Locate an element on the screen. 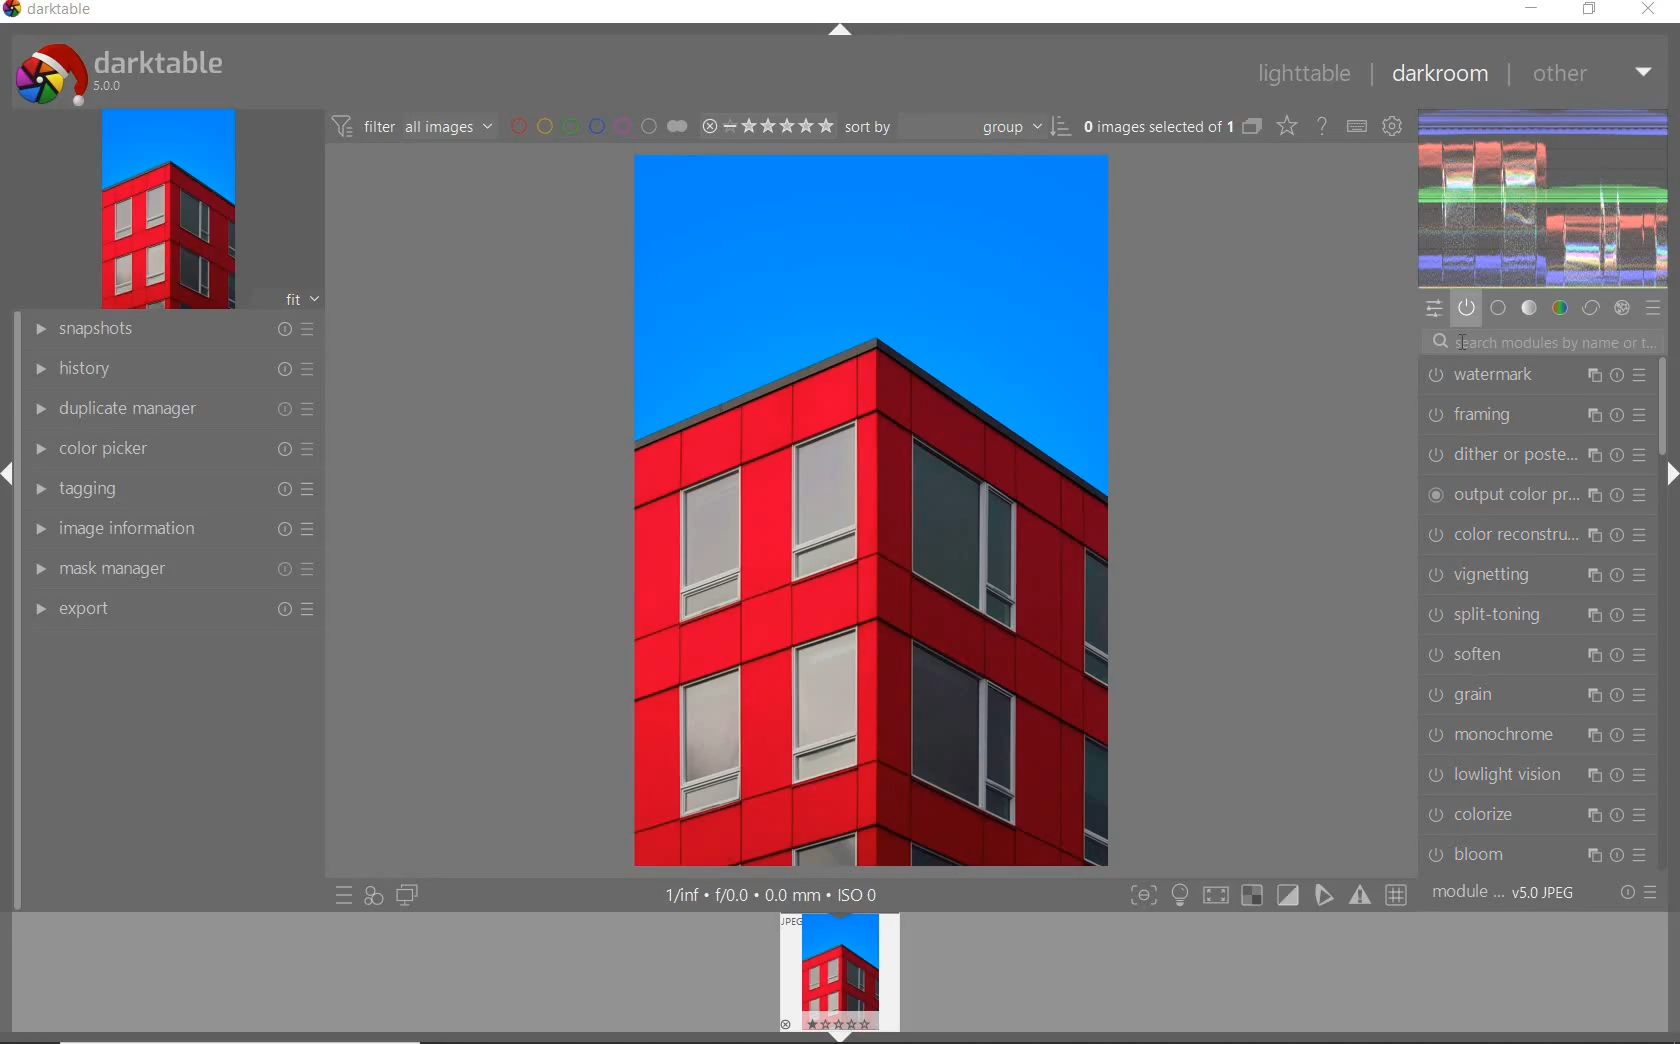 The image size is (1680, 1044). display information is located at coordinates (773, 895).